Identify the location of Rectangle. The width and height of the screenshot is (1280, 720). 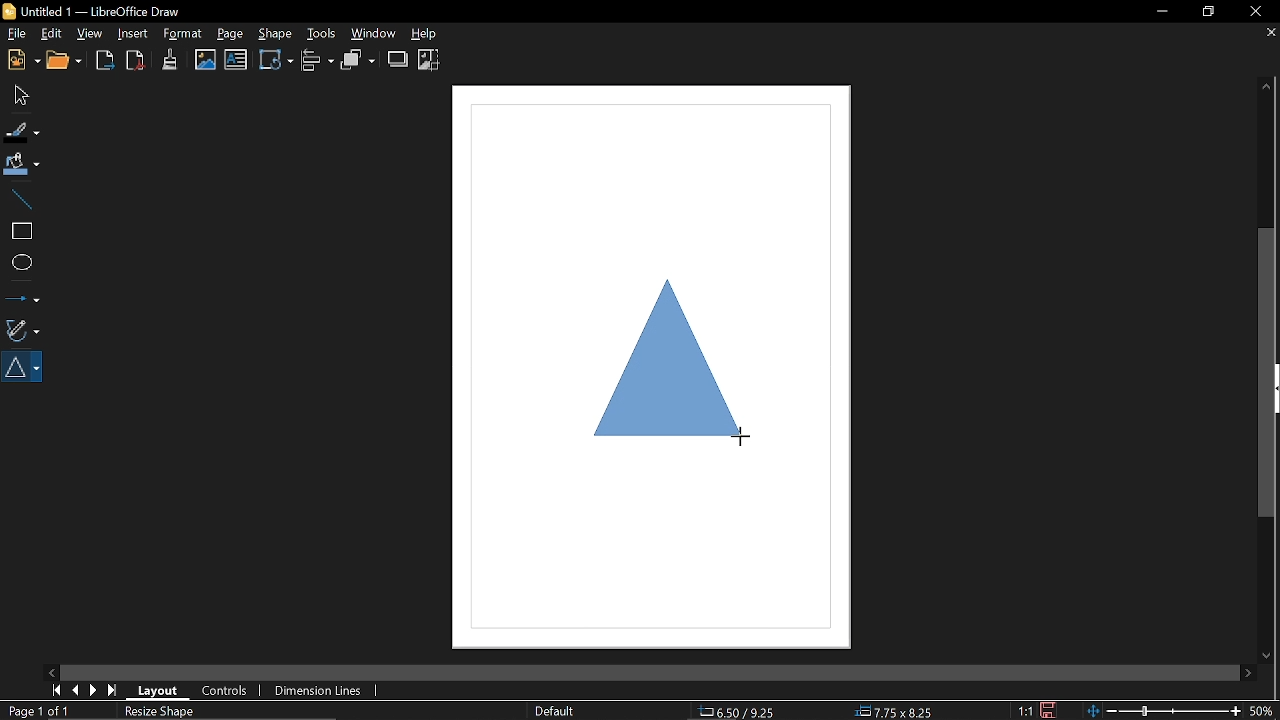
(20, 231).